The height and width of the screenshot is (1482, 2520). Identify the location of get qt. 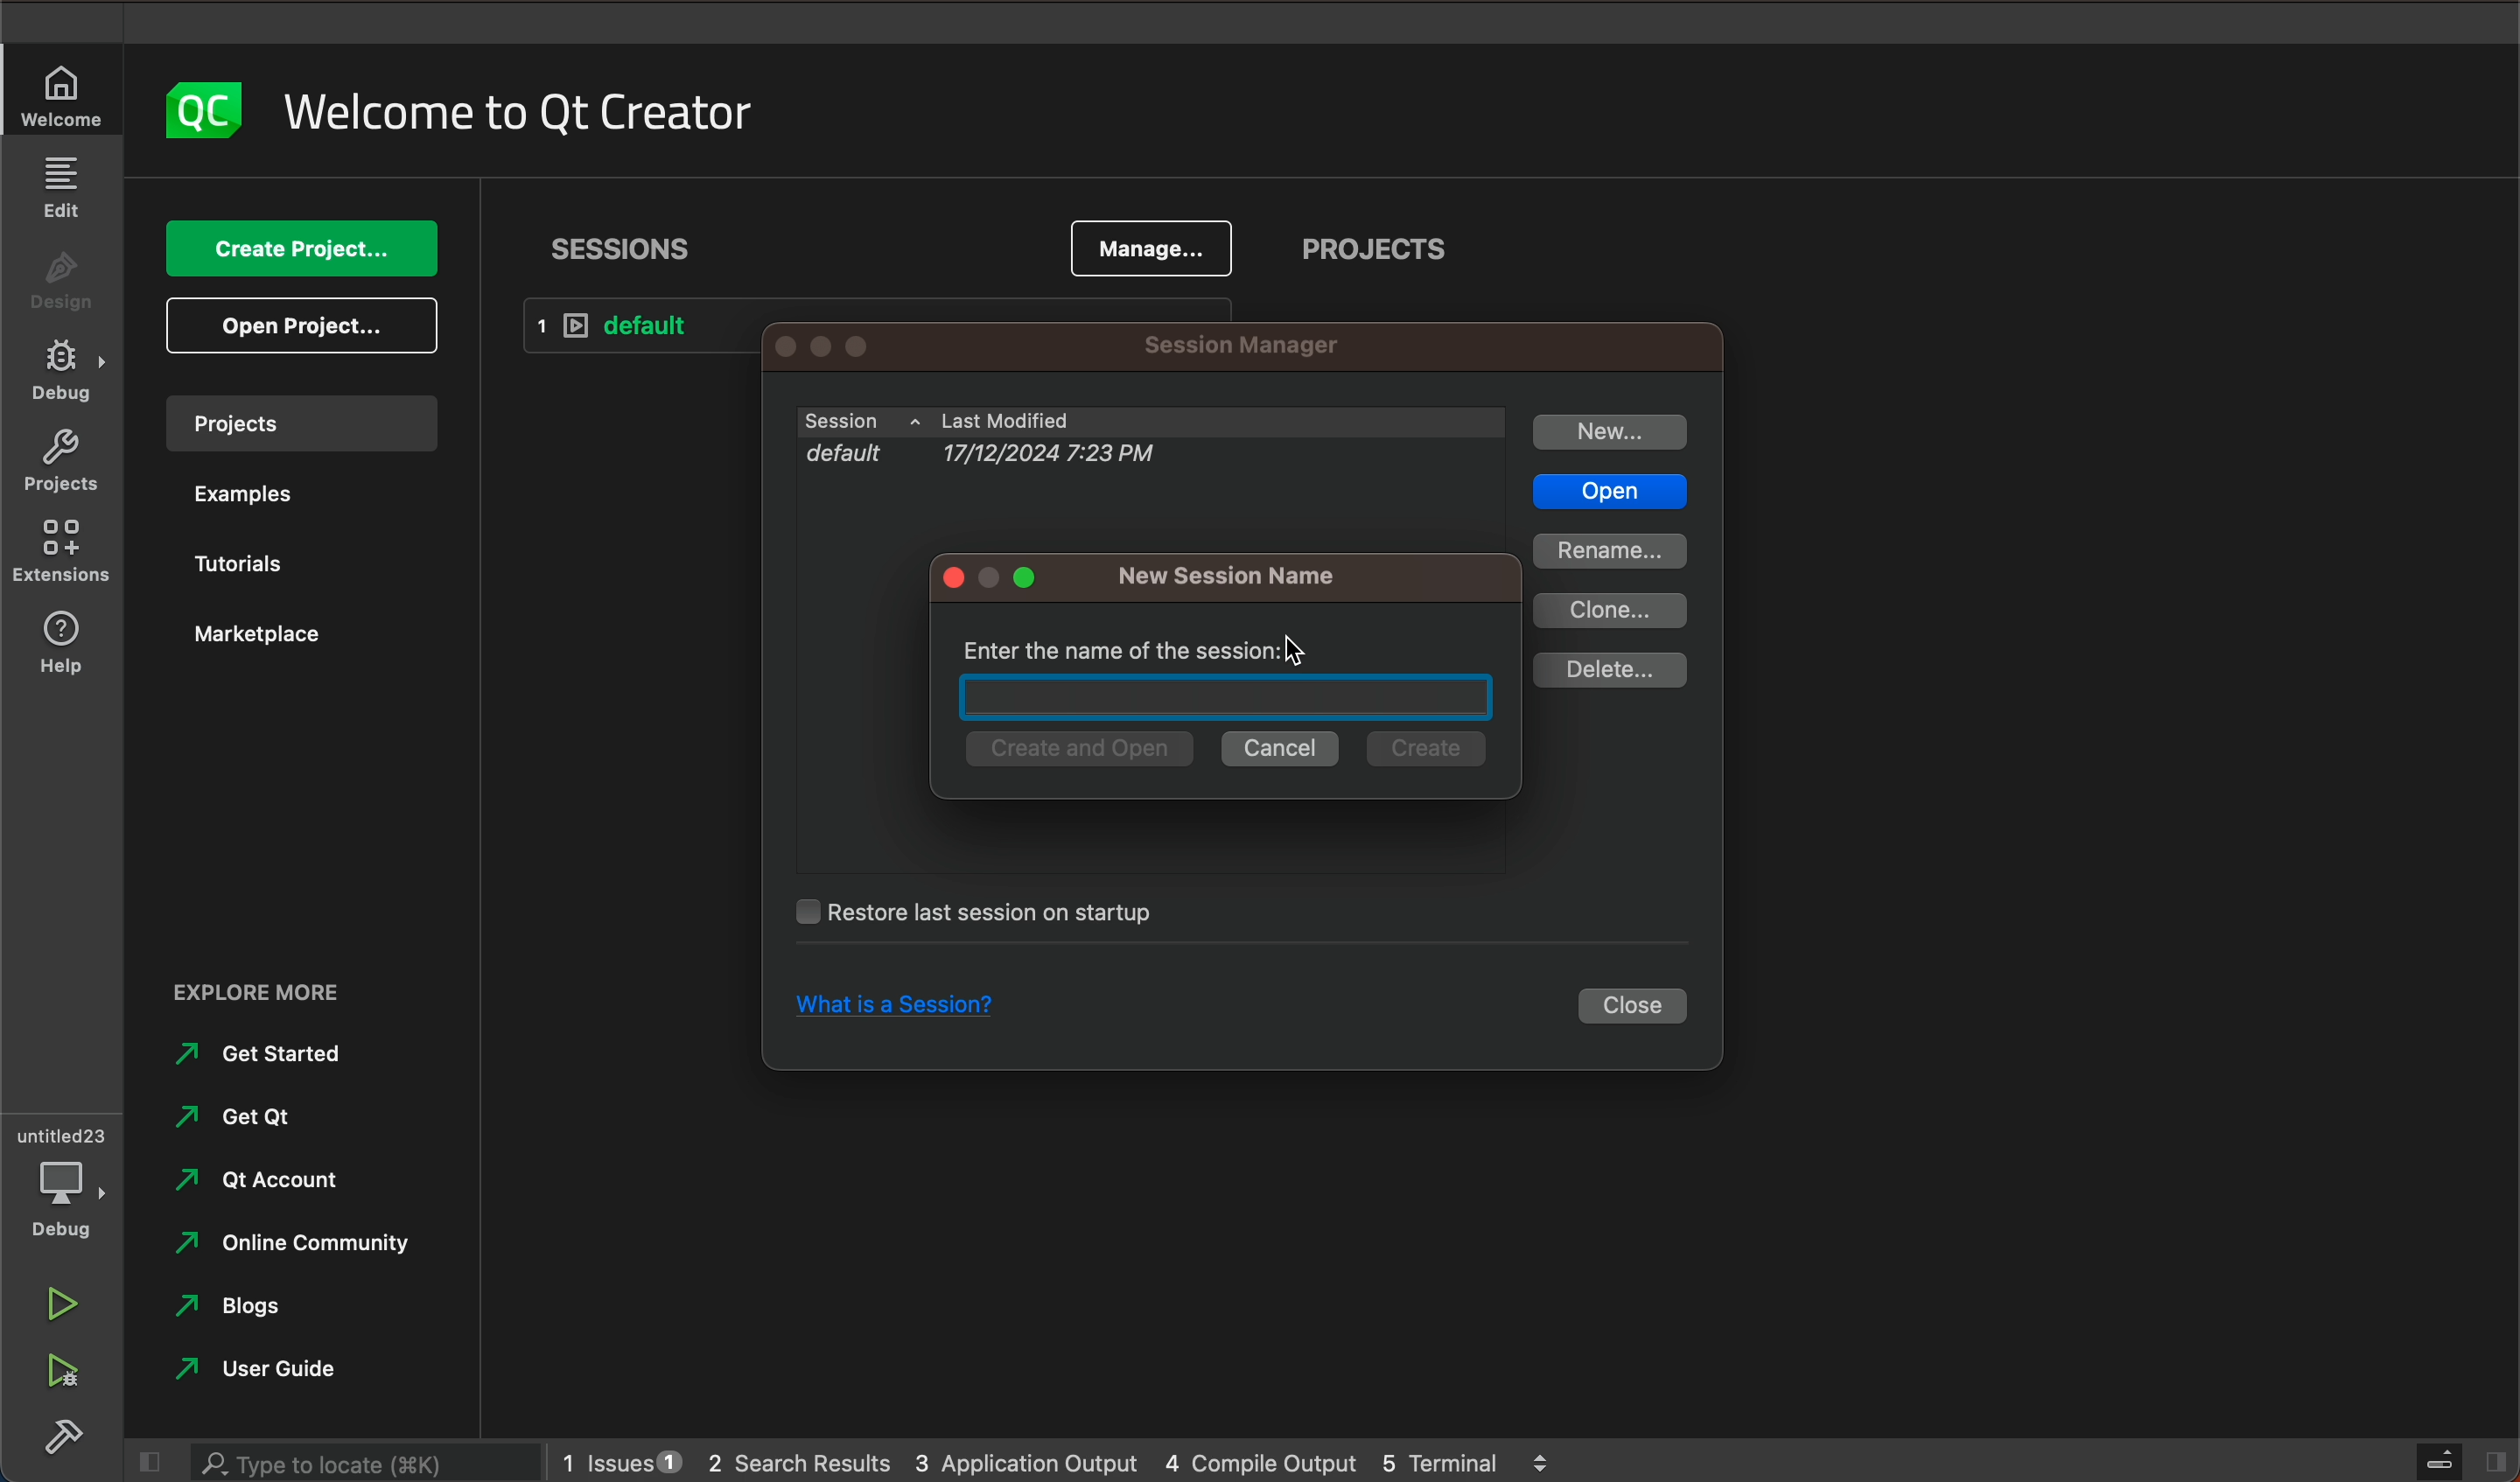
(240, 1117).